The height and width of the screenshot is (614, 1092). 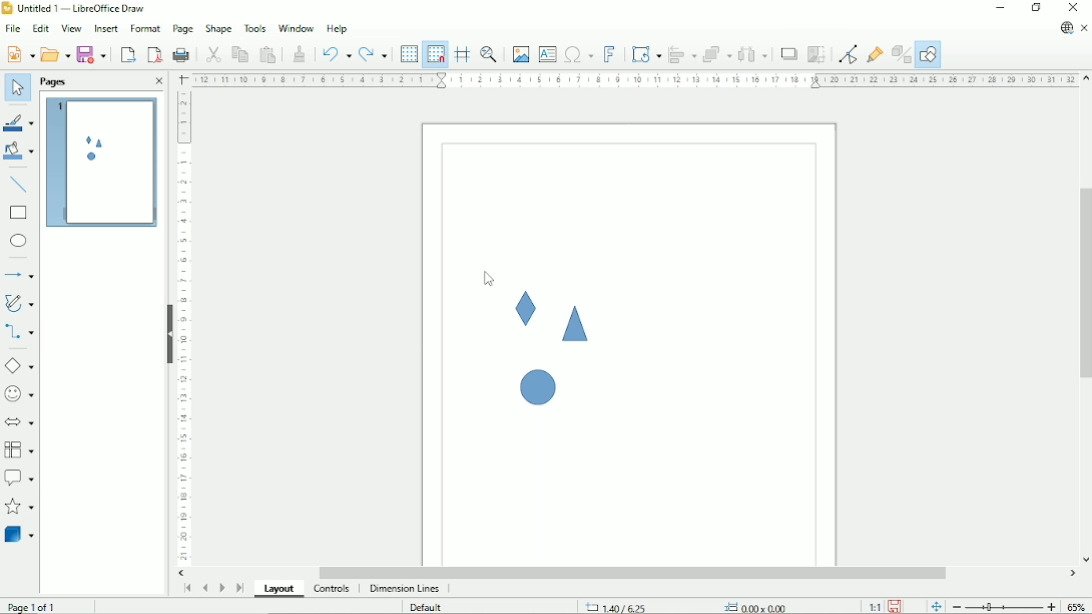 I want to click on Open, so click(x=54, y=53).